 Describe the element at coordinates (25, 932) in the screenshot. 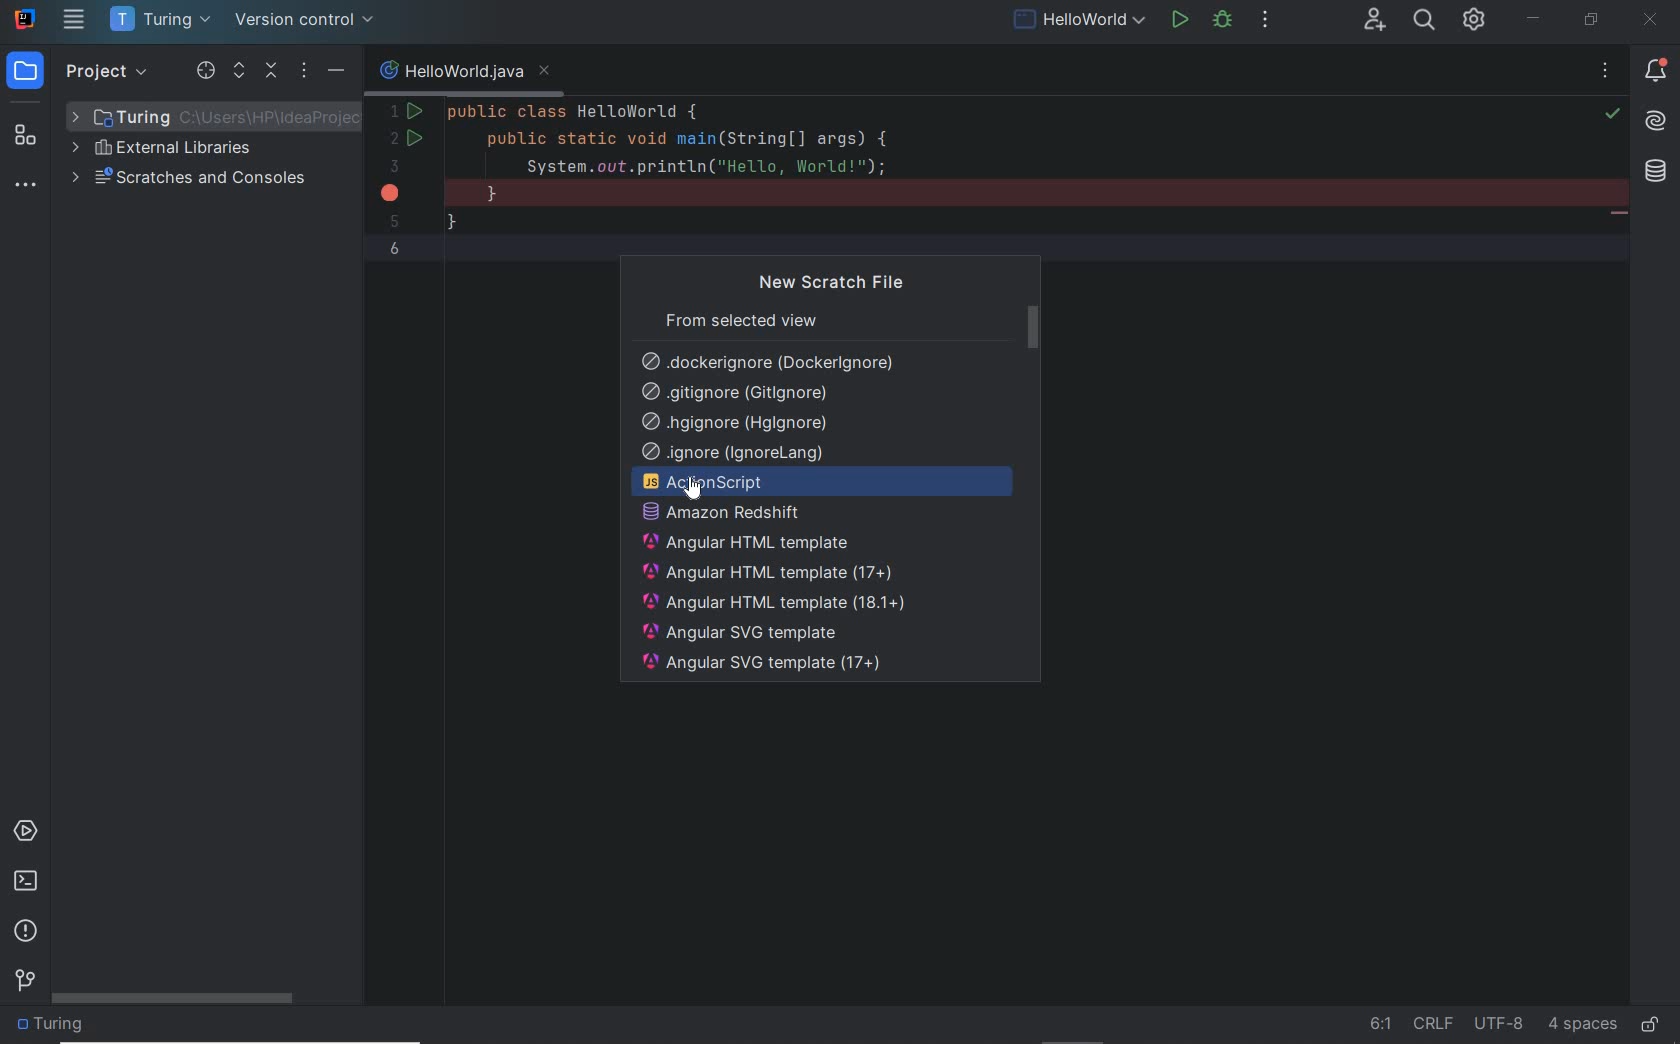

I see `problems` at that location.